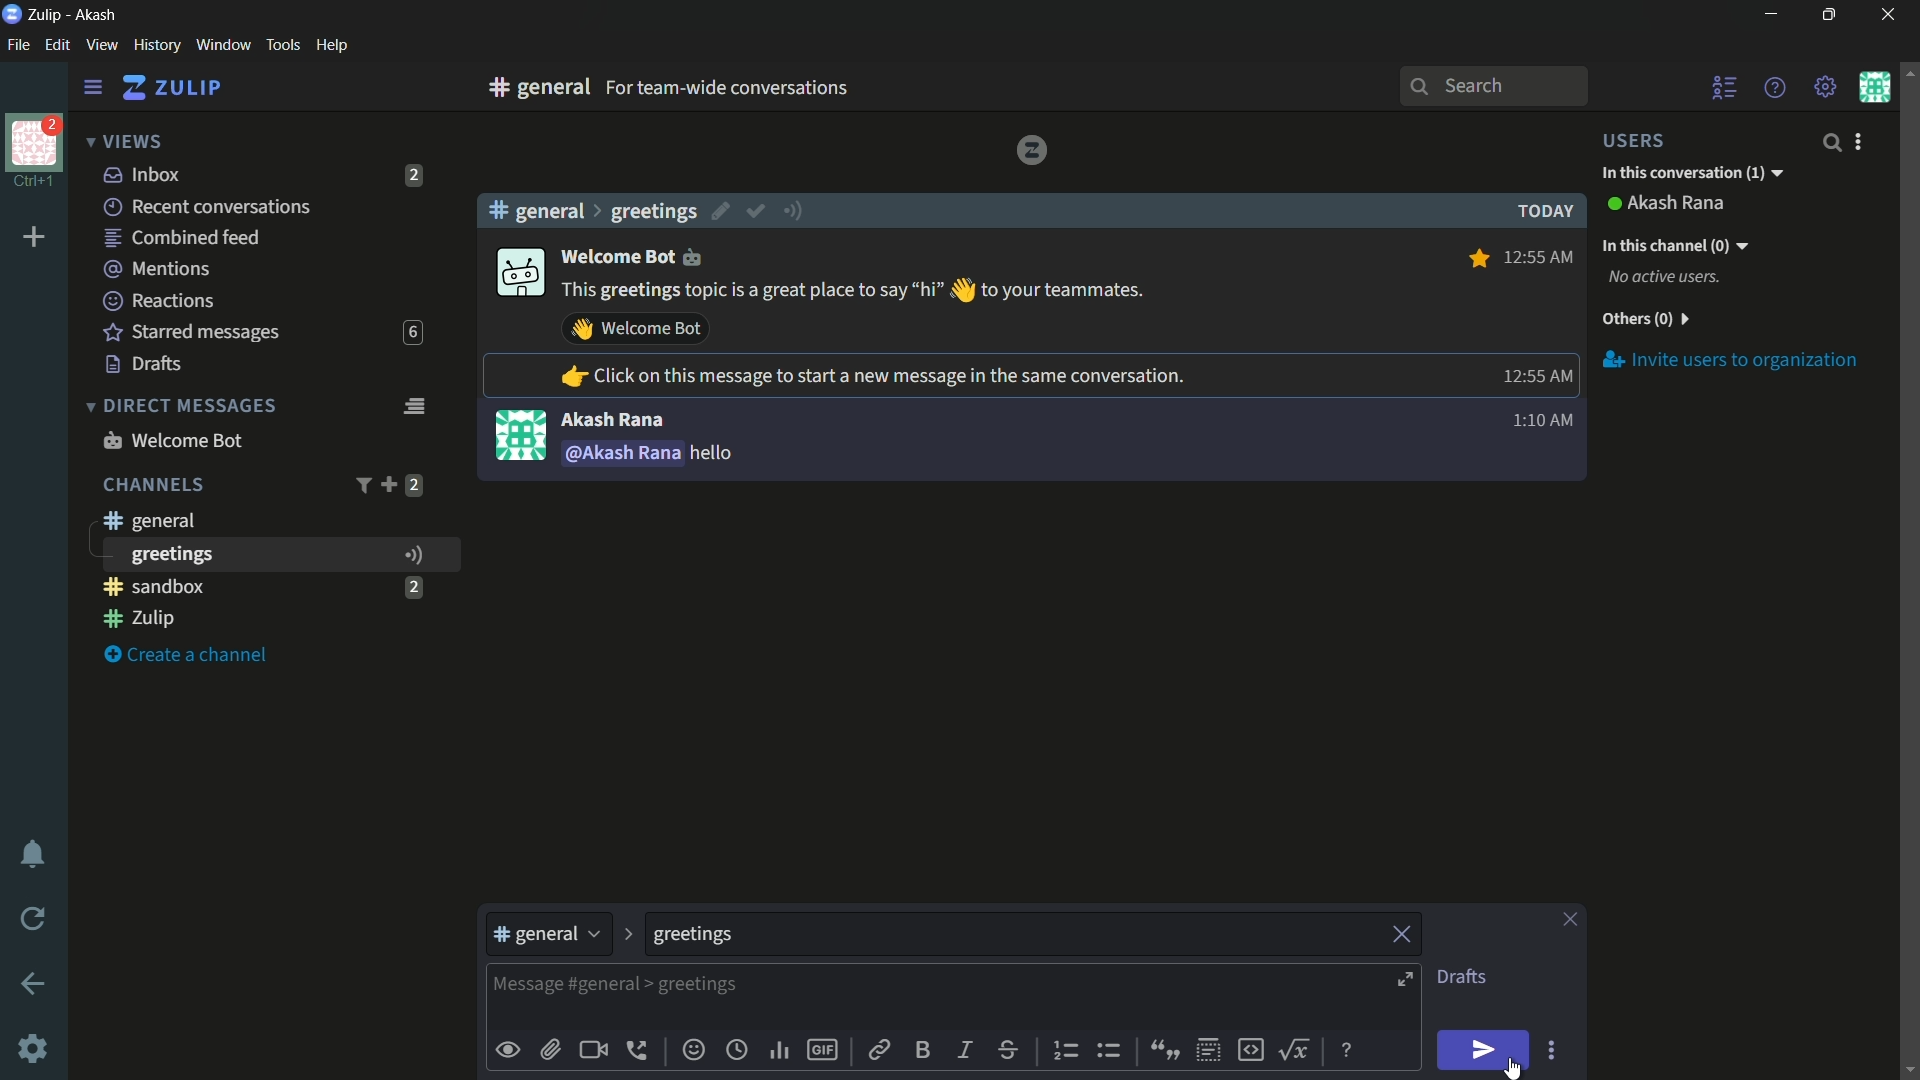  Describe the element at coordinates (97, 16) in the screenshot. I see `Akash` at that location.